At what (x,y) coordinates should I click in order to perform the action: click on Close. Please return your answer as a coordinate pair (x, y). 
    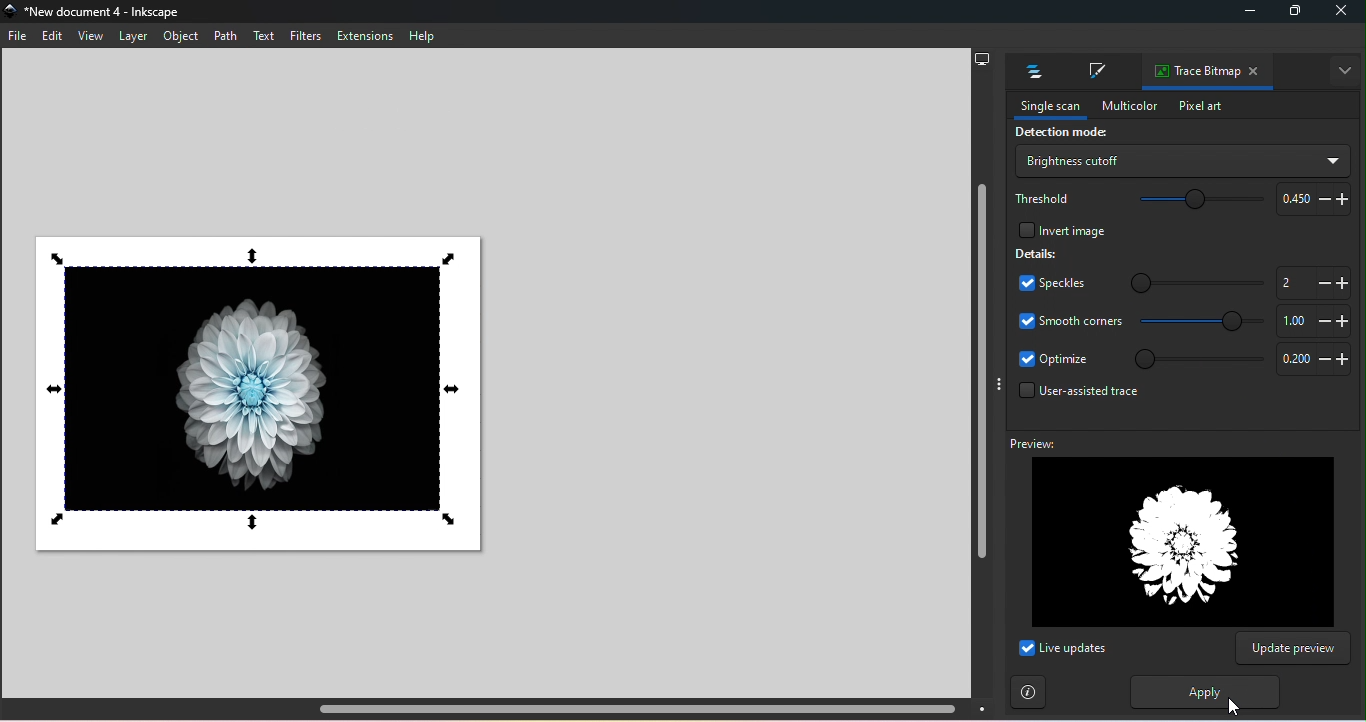
    Looking at the image, I should click on (1344, 11).